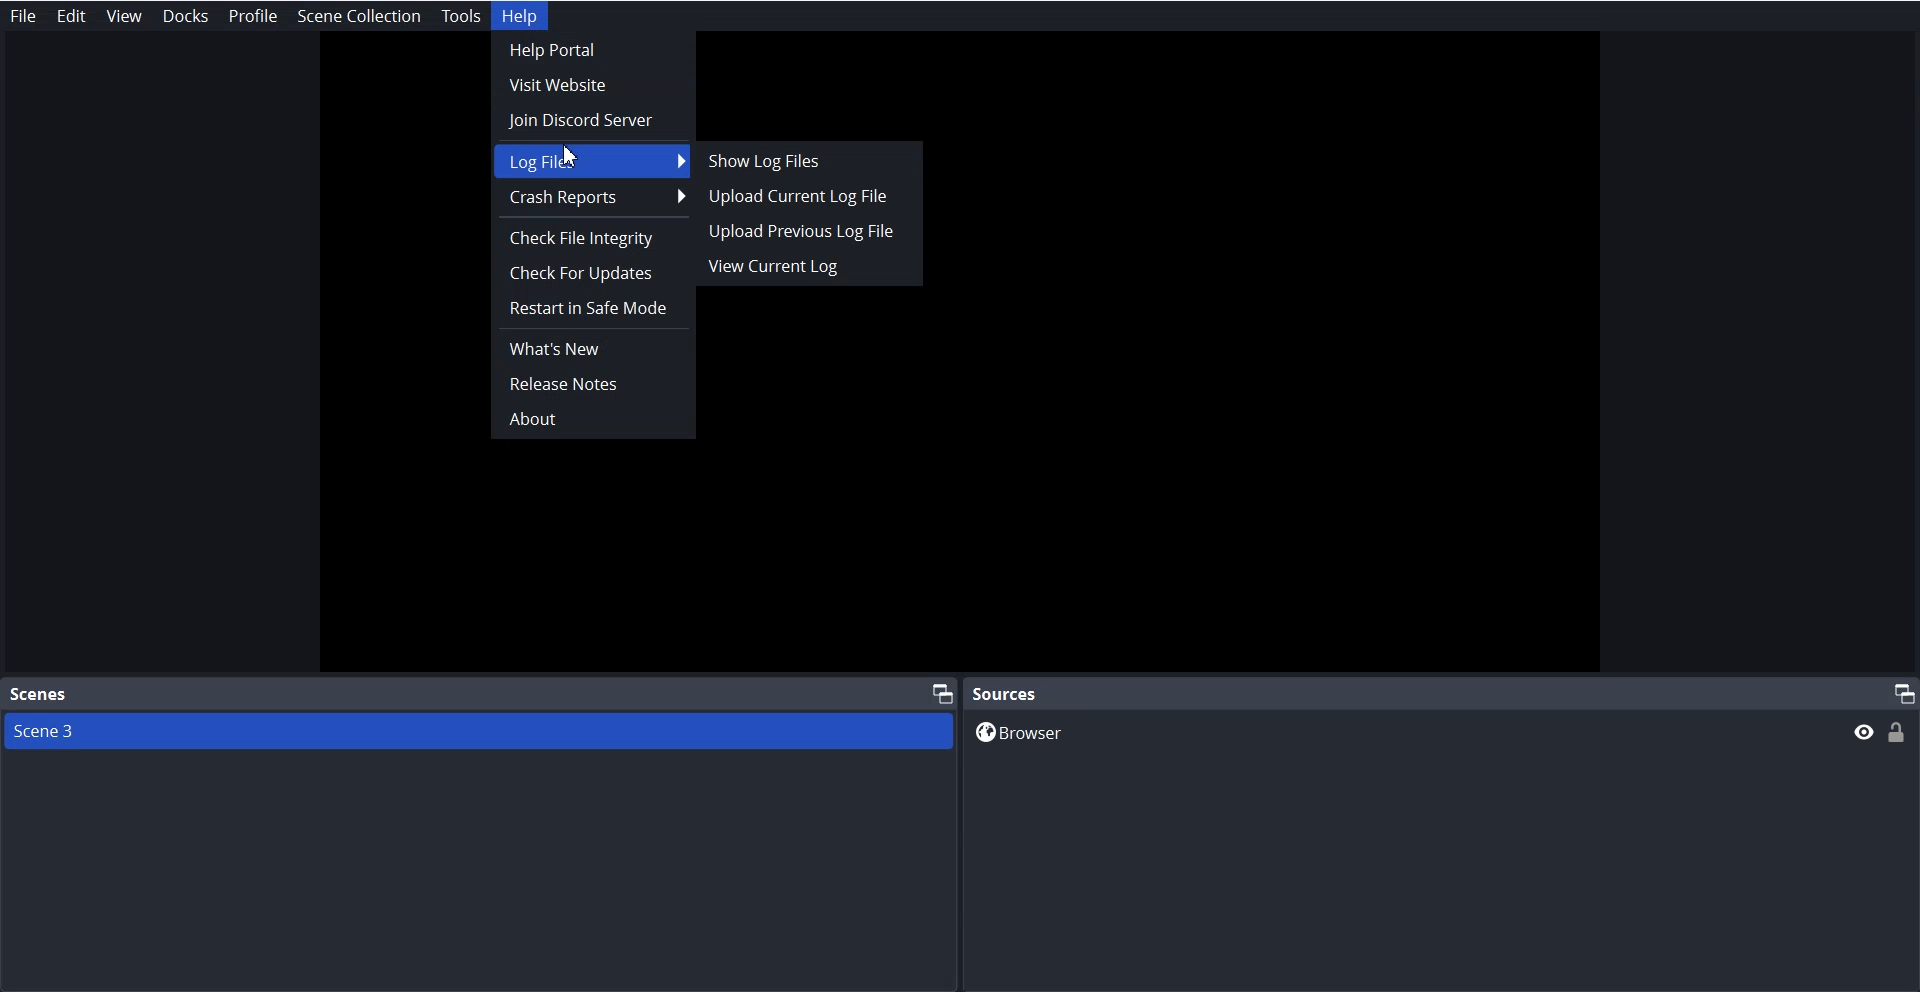 The image size is (1920, 992). What do you see at coordinates (803, 267) in the screenshot?
I see `View Current Log` at bounding box center [803, 267].